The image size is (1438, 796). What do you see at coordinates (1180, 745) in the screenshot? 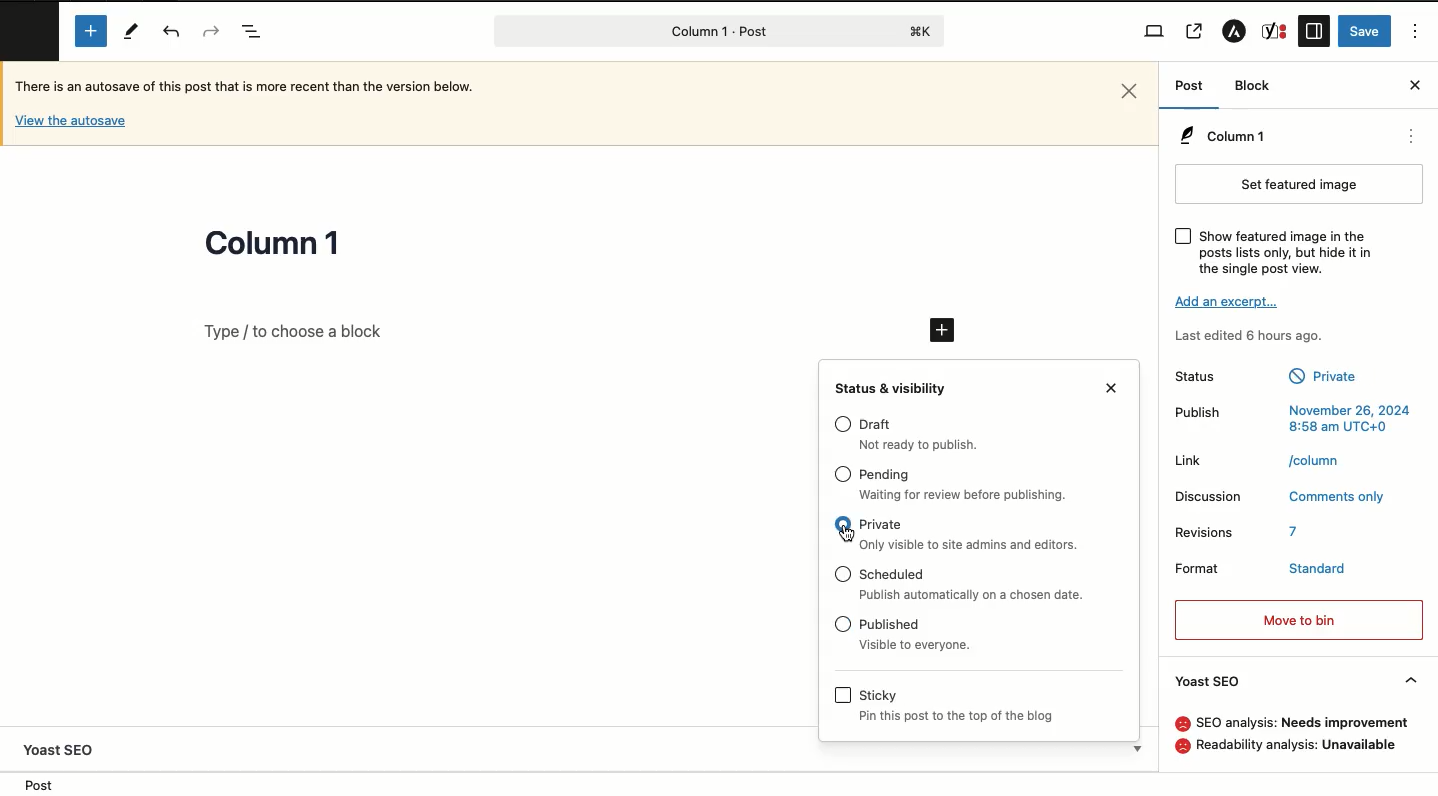
I see `emoji` at bounding box center [1180, 745].